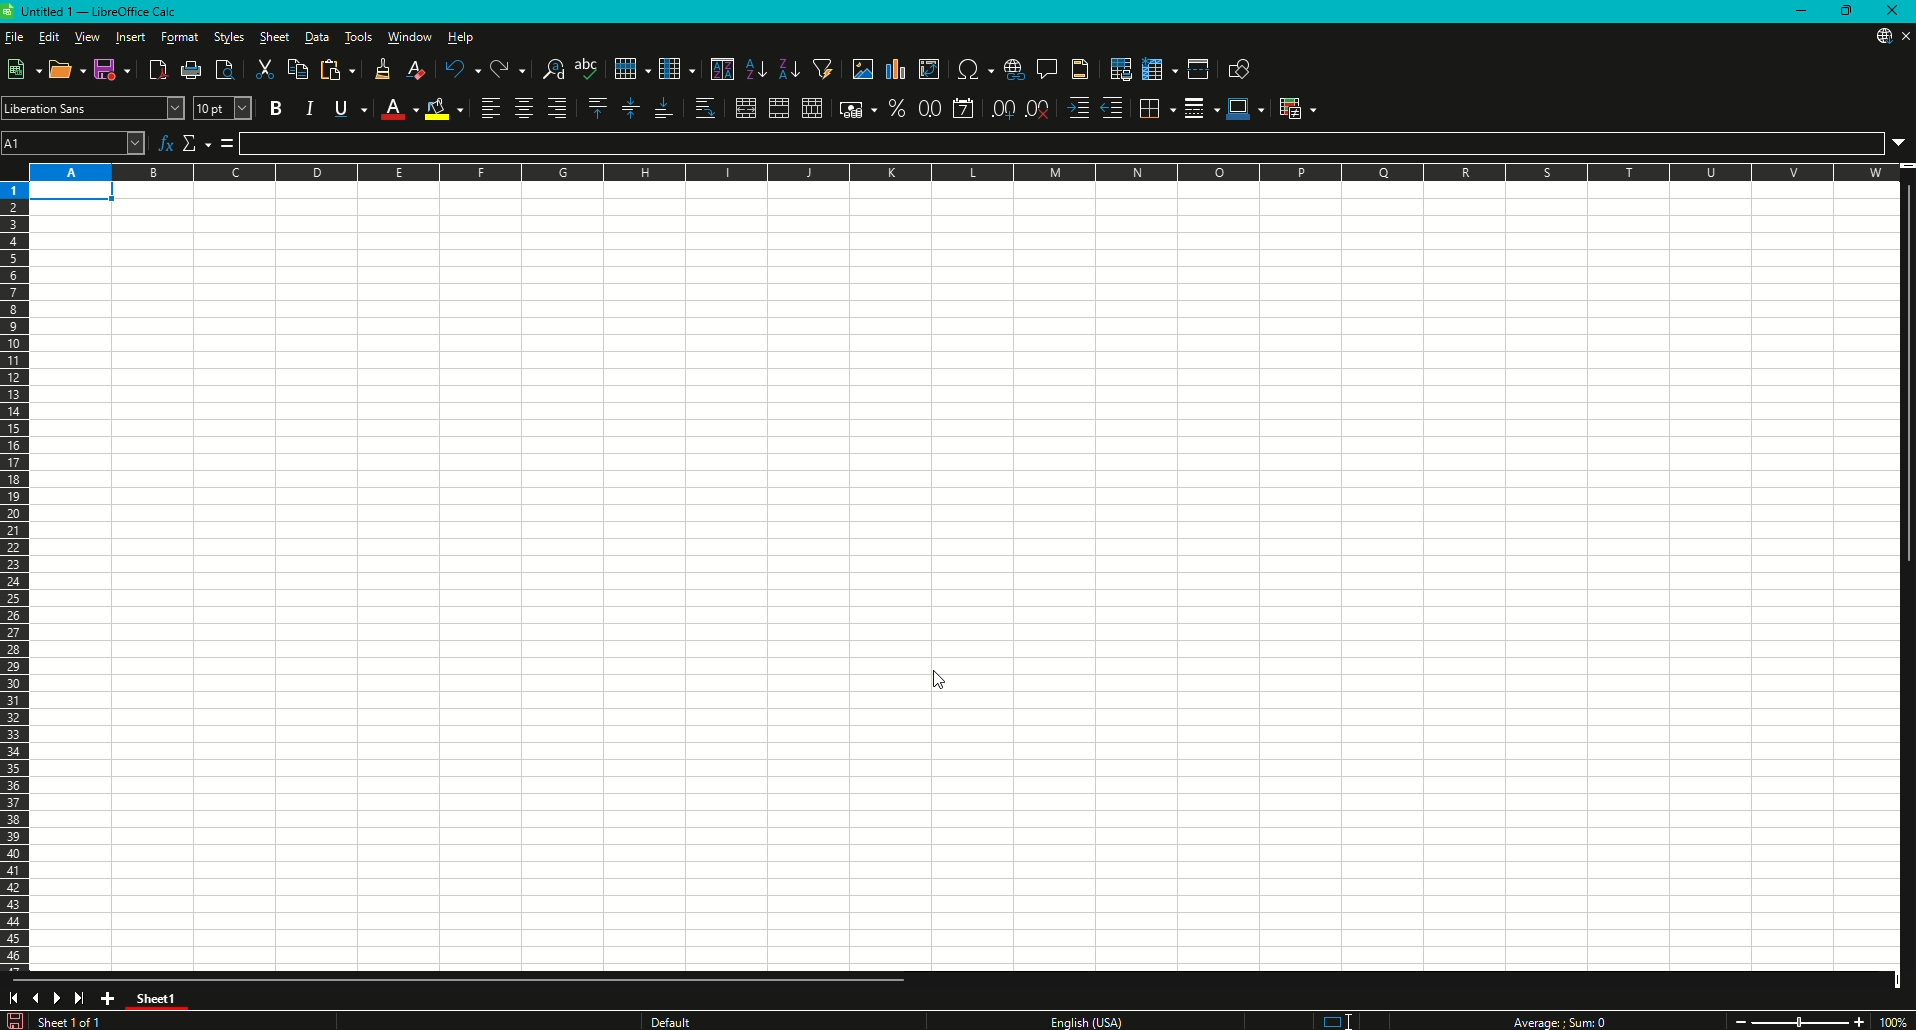  I want to click on Vertical slide bar, so click(1909, 373).